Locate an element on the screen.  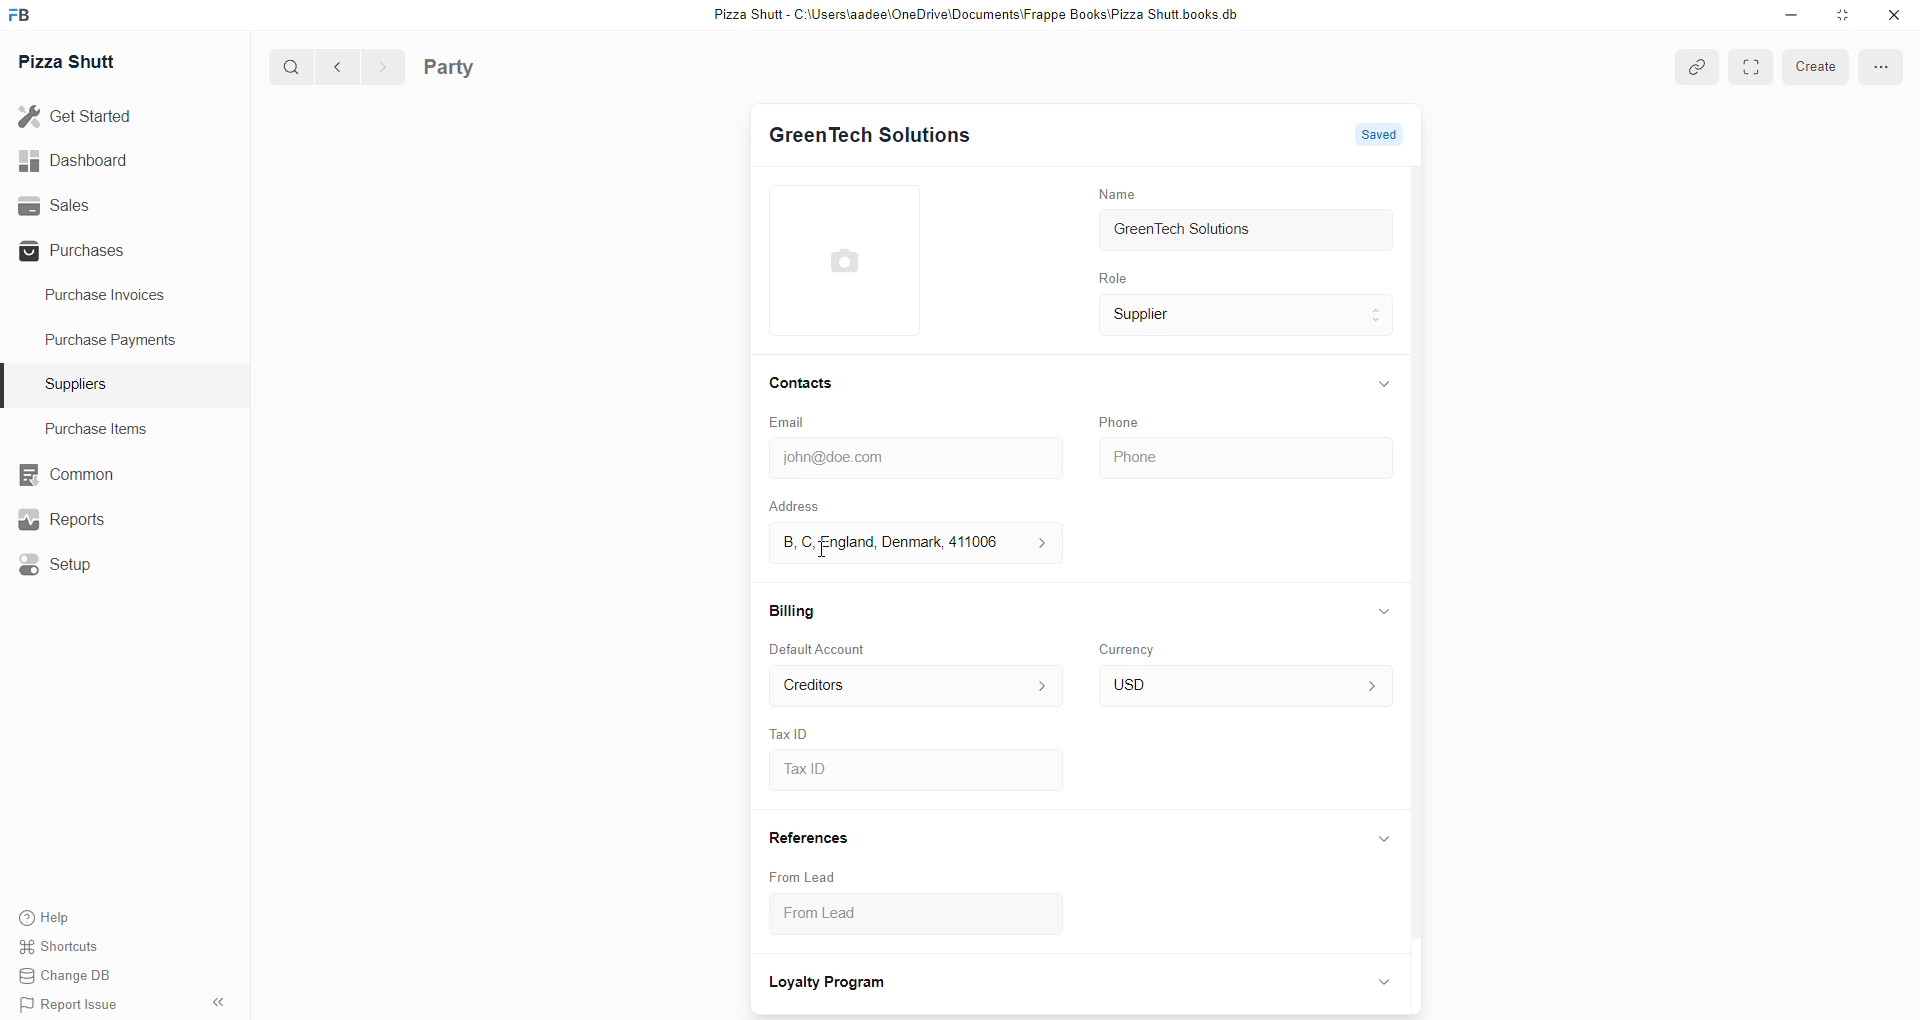
next page is located at coordinates (377, 66).